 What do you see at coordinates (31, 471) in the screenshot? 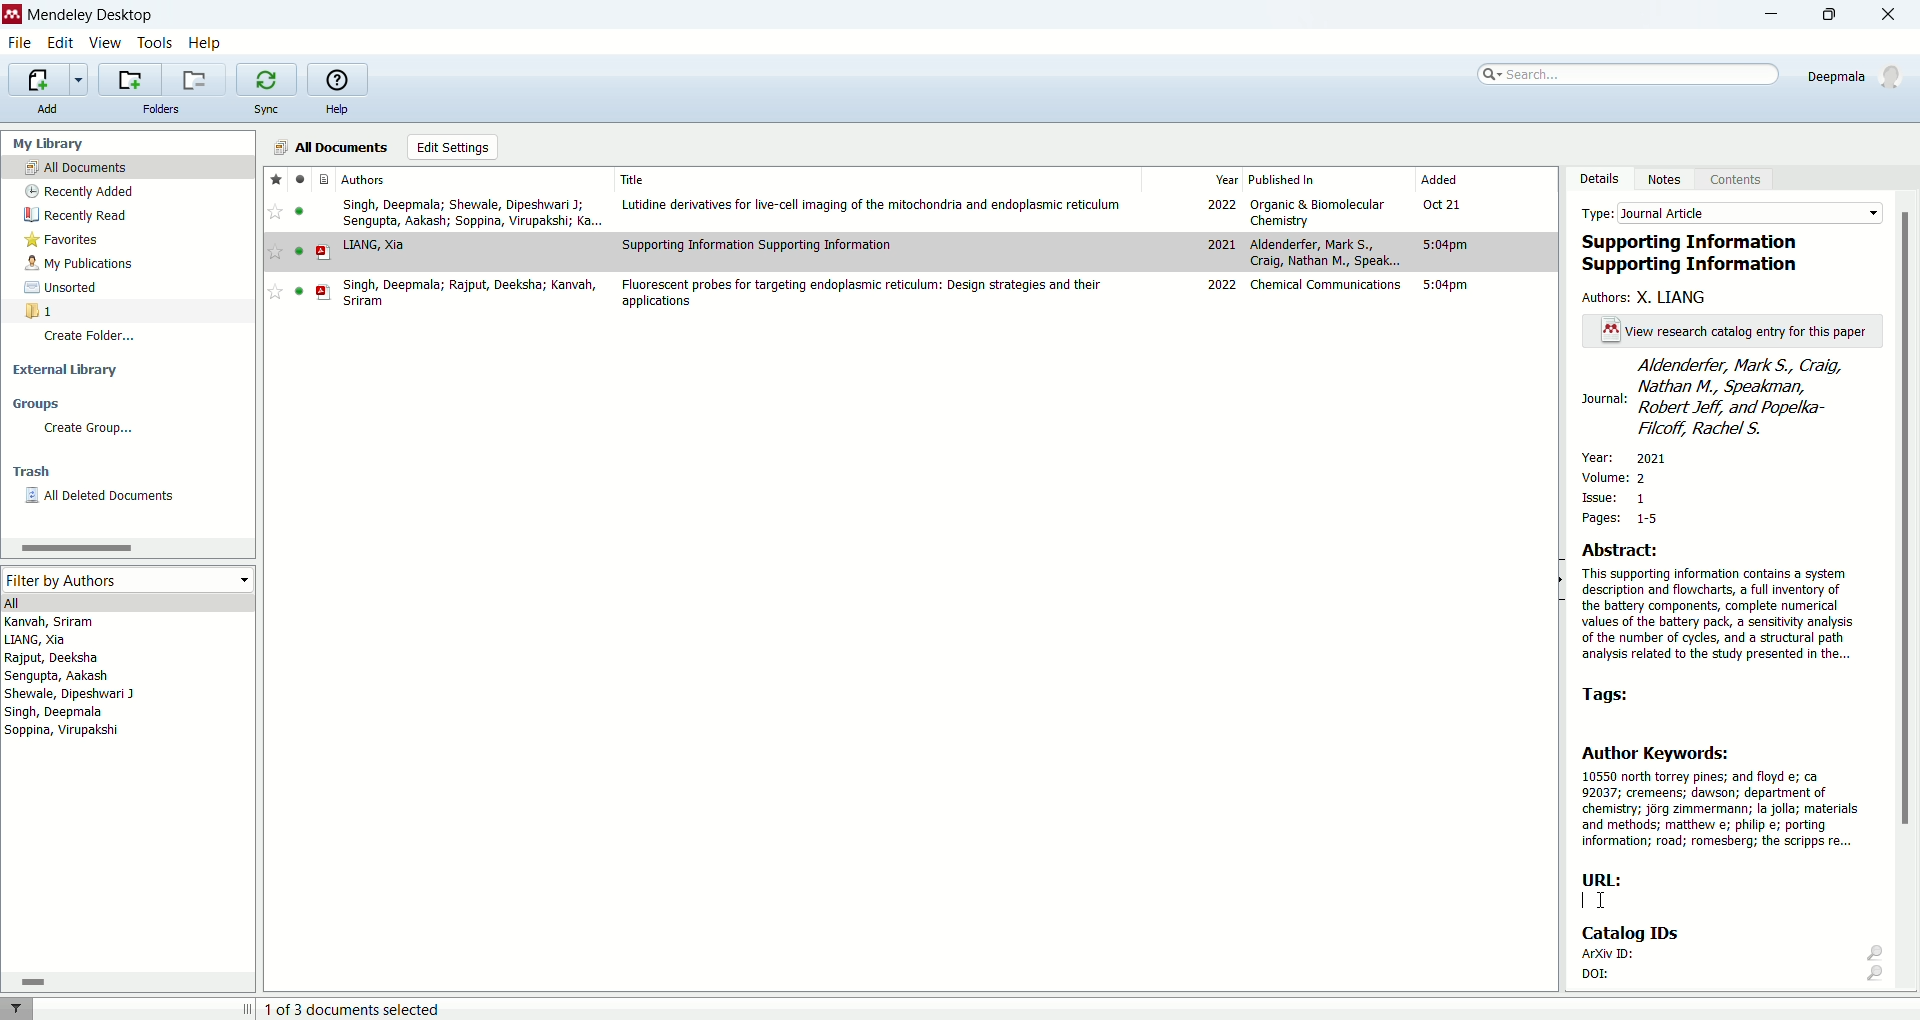
I see `trash` at bounding box center [31, 471].